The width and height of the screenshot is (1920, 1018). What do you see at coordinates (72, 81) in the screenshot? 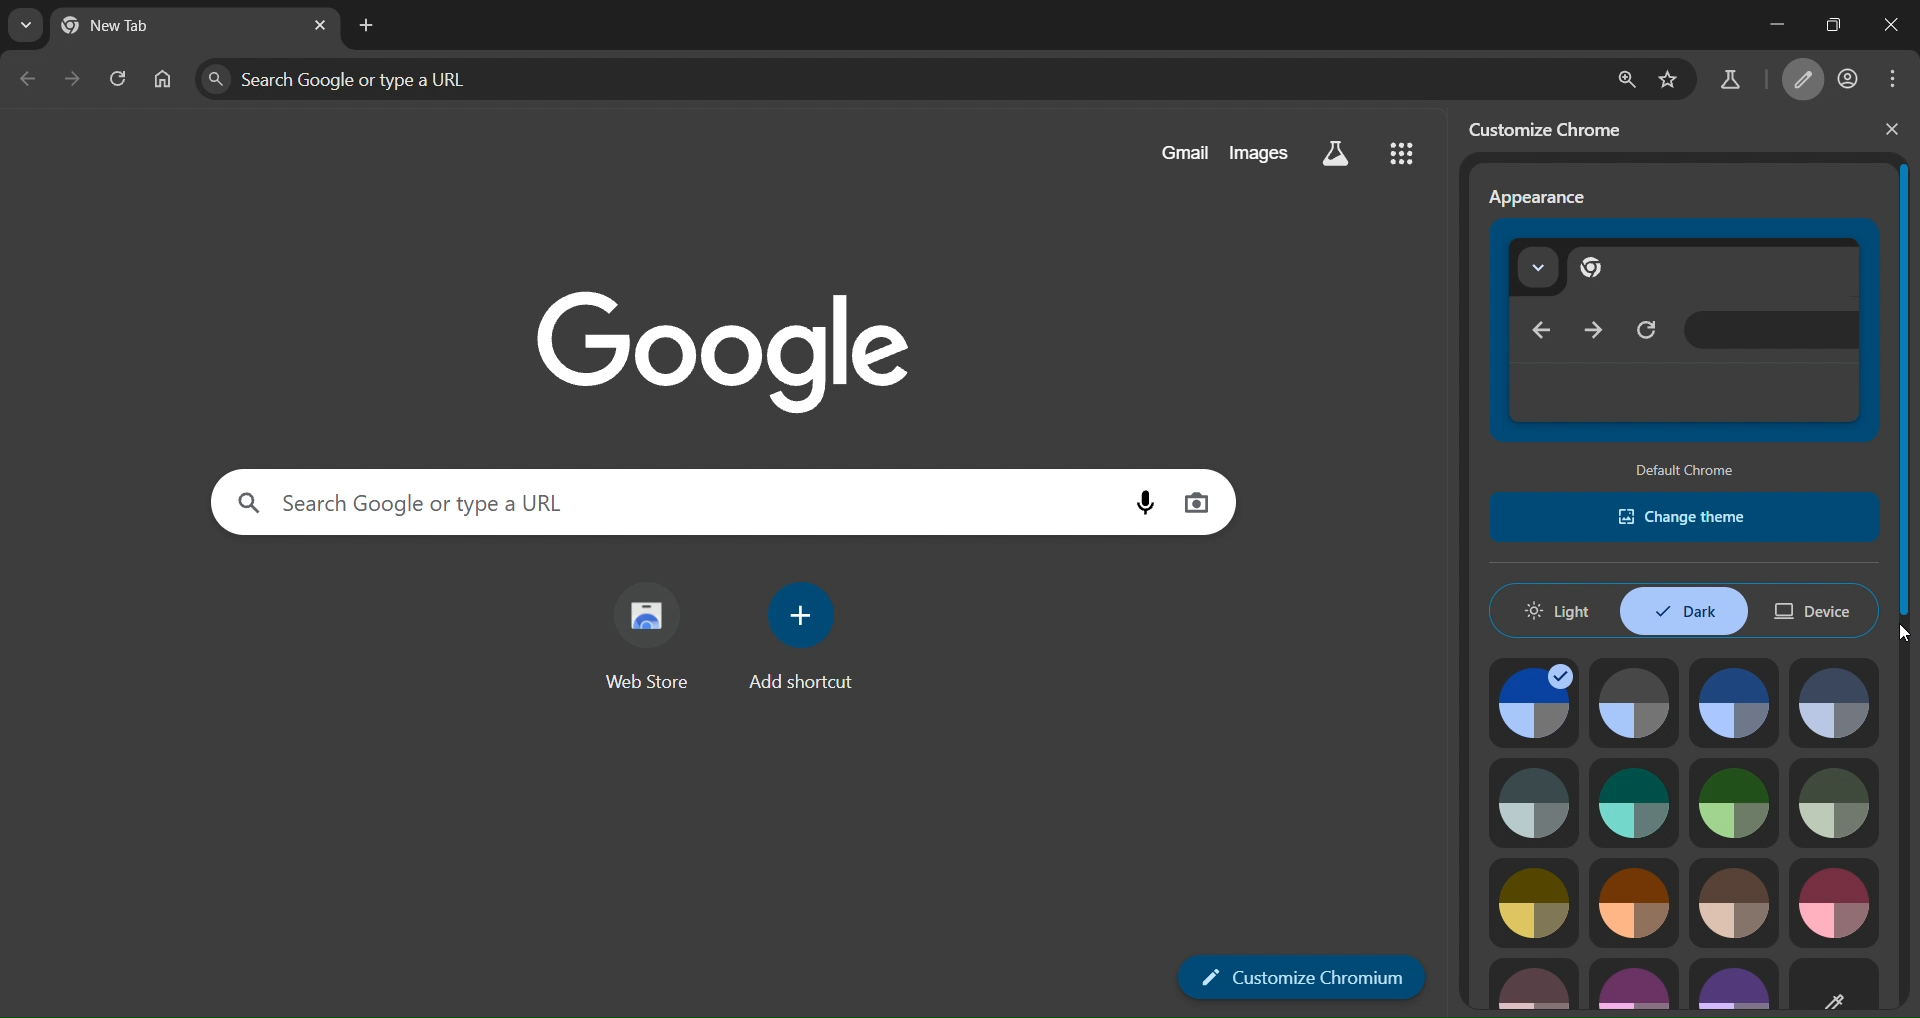
I see `go forward one page` at bounding box center [72, 81].